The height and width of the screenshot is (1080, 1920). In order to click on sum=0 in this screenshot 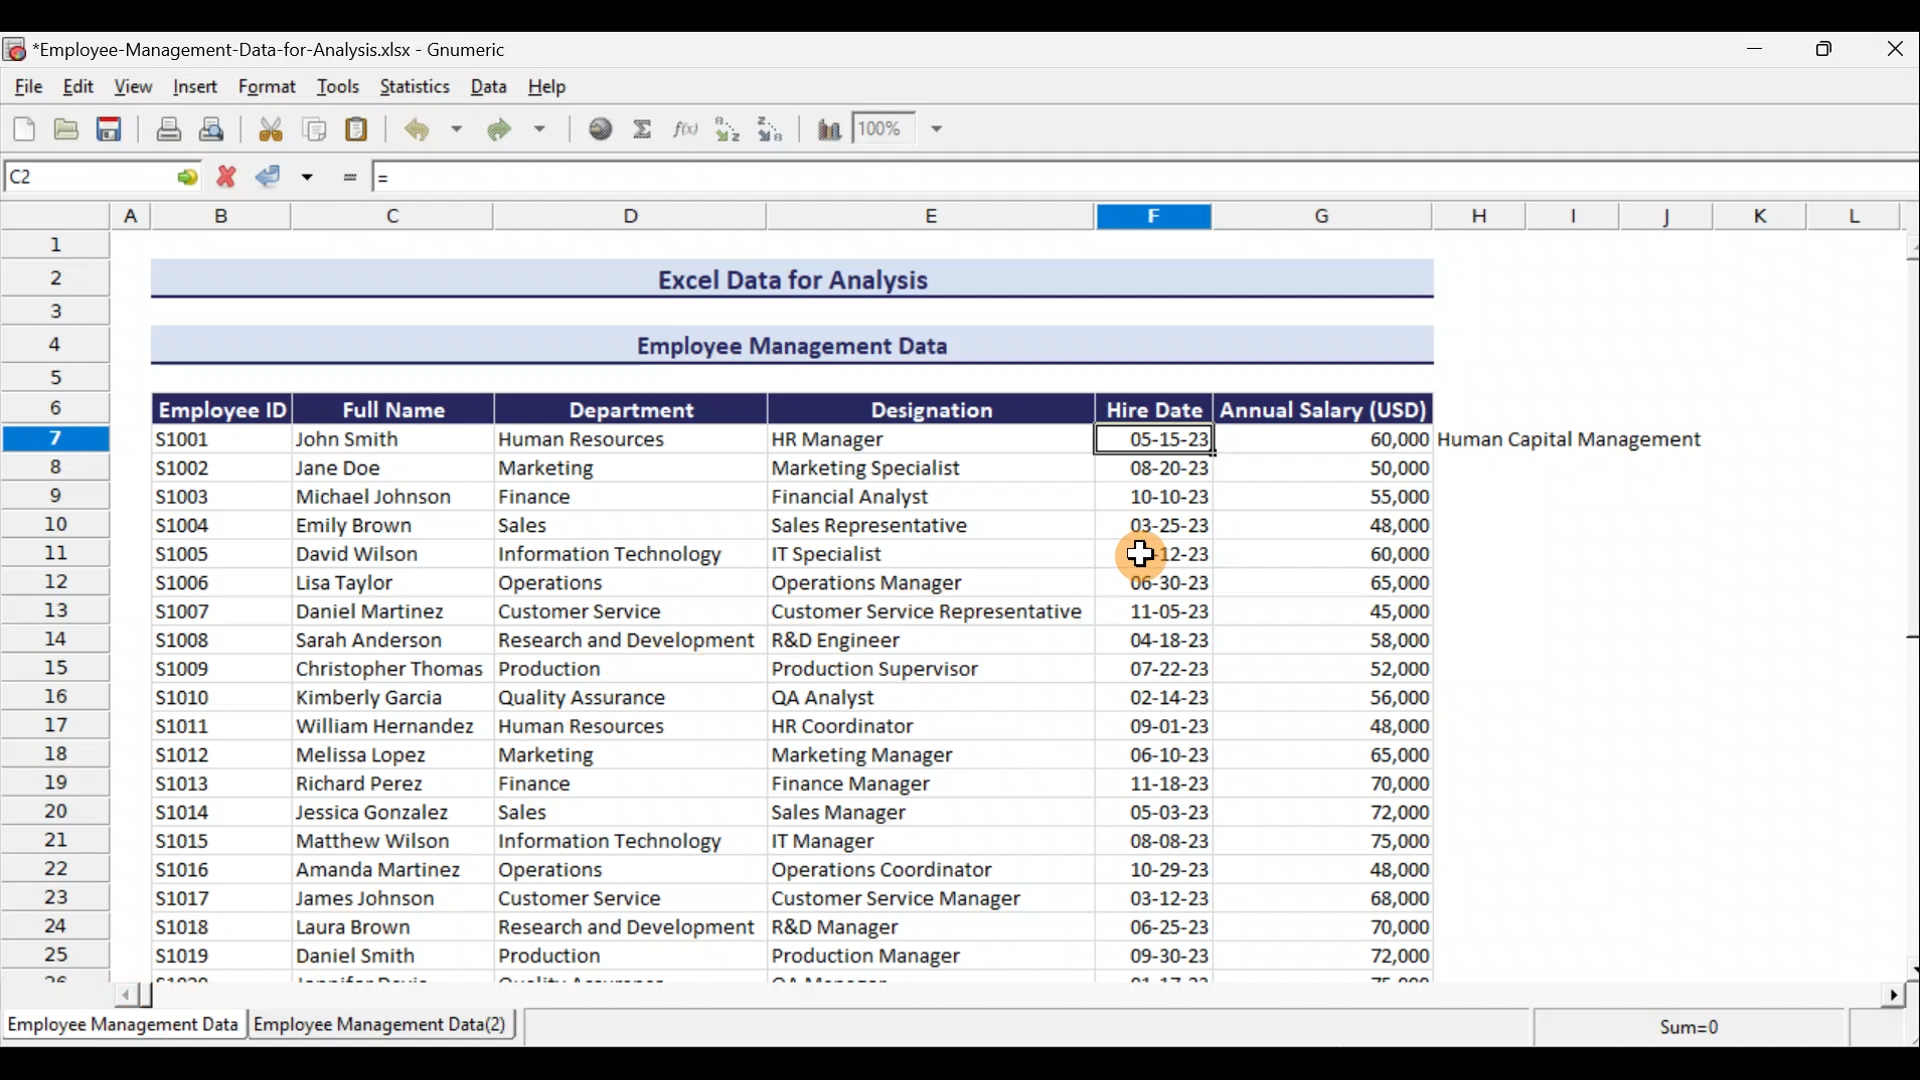, I will do `click(1699, 1031)`.